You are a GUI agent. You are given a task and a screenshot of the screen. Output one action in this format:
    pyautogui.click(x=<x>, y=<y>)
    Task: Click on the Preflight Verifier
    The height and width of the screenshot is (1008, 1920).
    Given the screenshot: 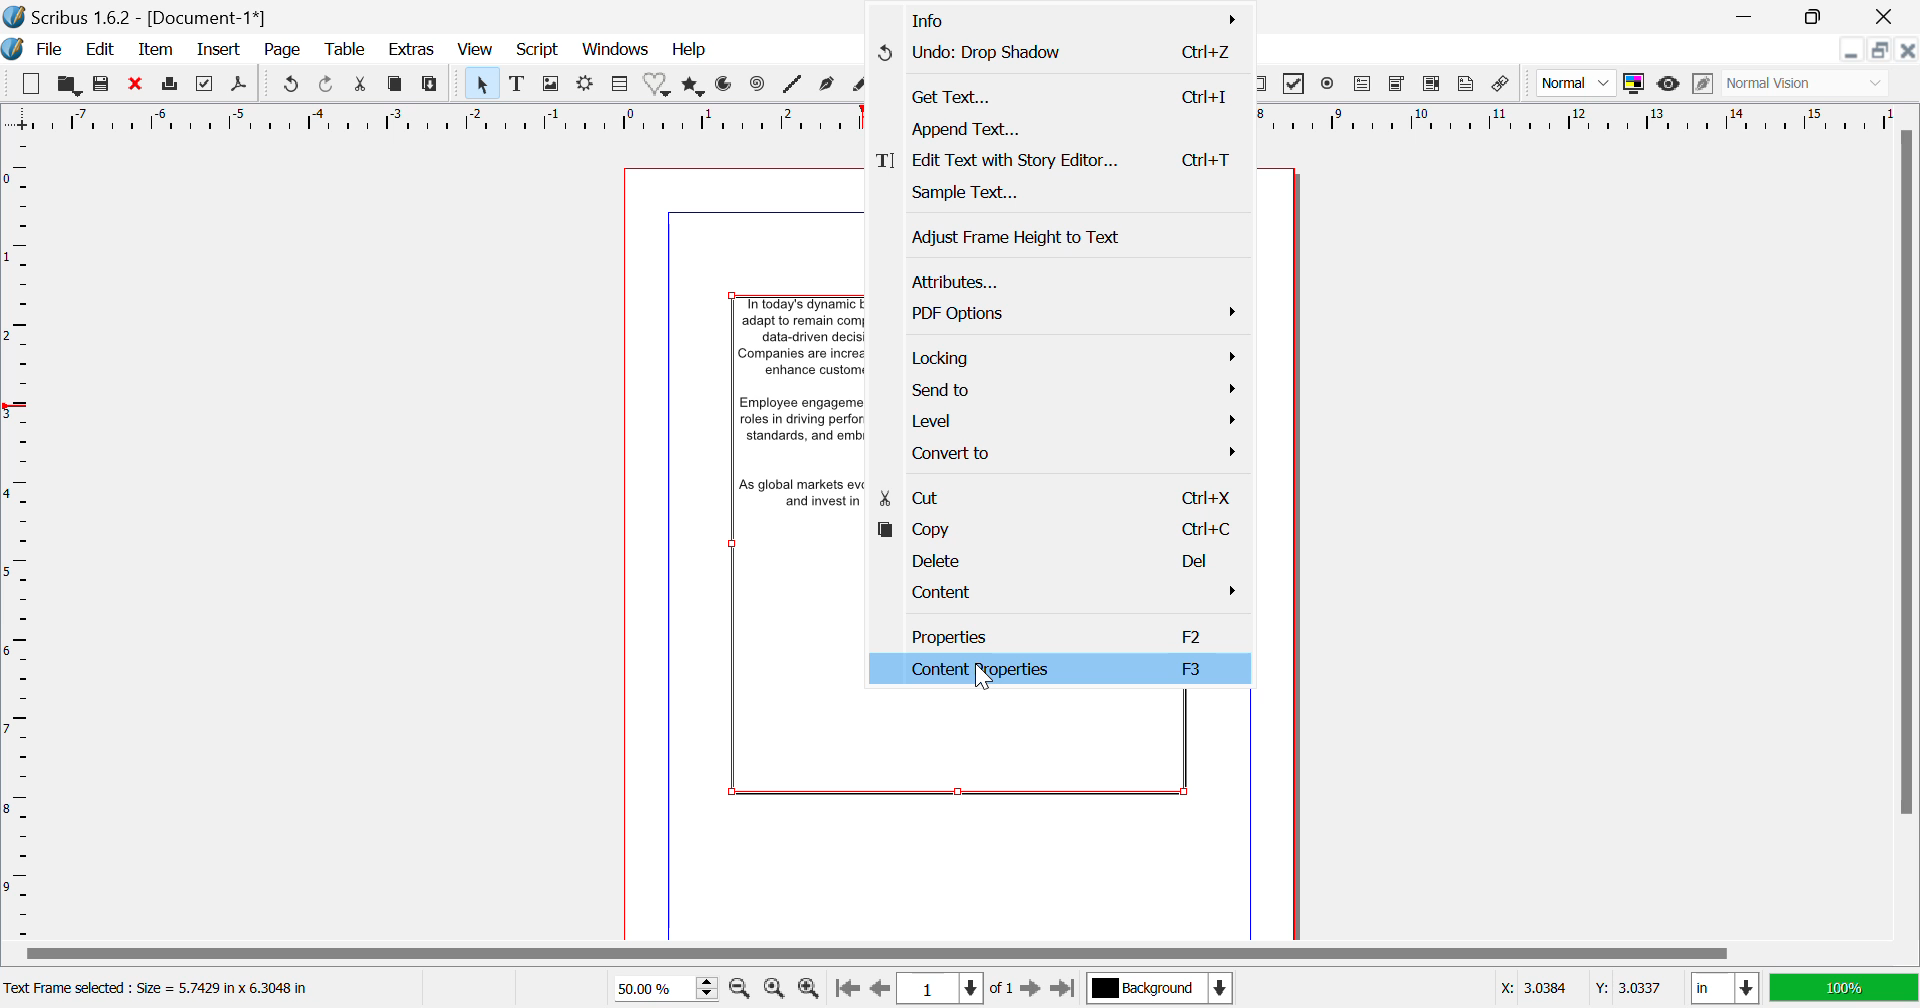 What is the action you would take?
    pyautogui.click(x=209, y=84)
    